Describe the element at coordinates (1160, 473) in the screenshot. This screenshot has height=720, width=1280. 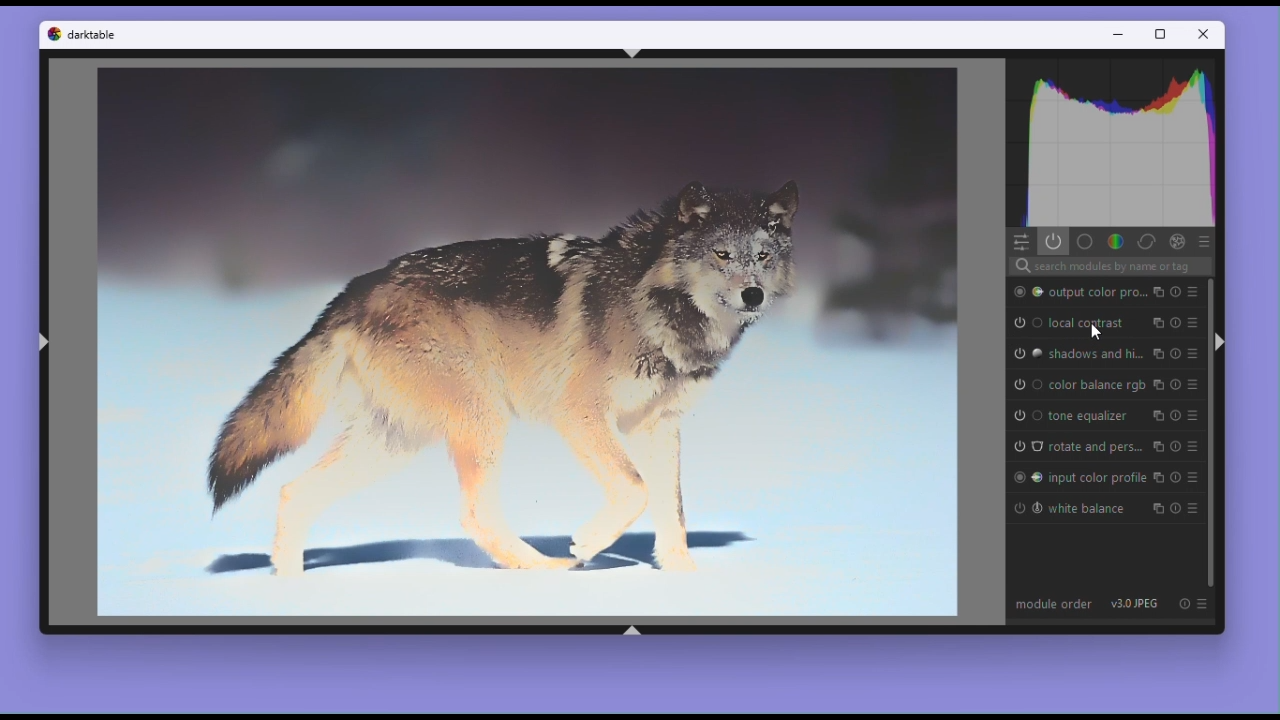
I see `Multiple instance actions` at that location.